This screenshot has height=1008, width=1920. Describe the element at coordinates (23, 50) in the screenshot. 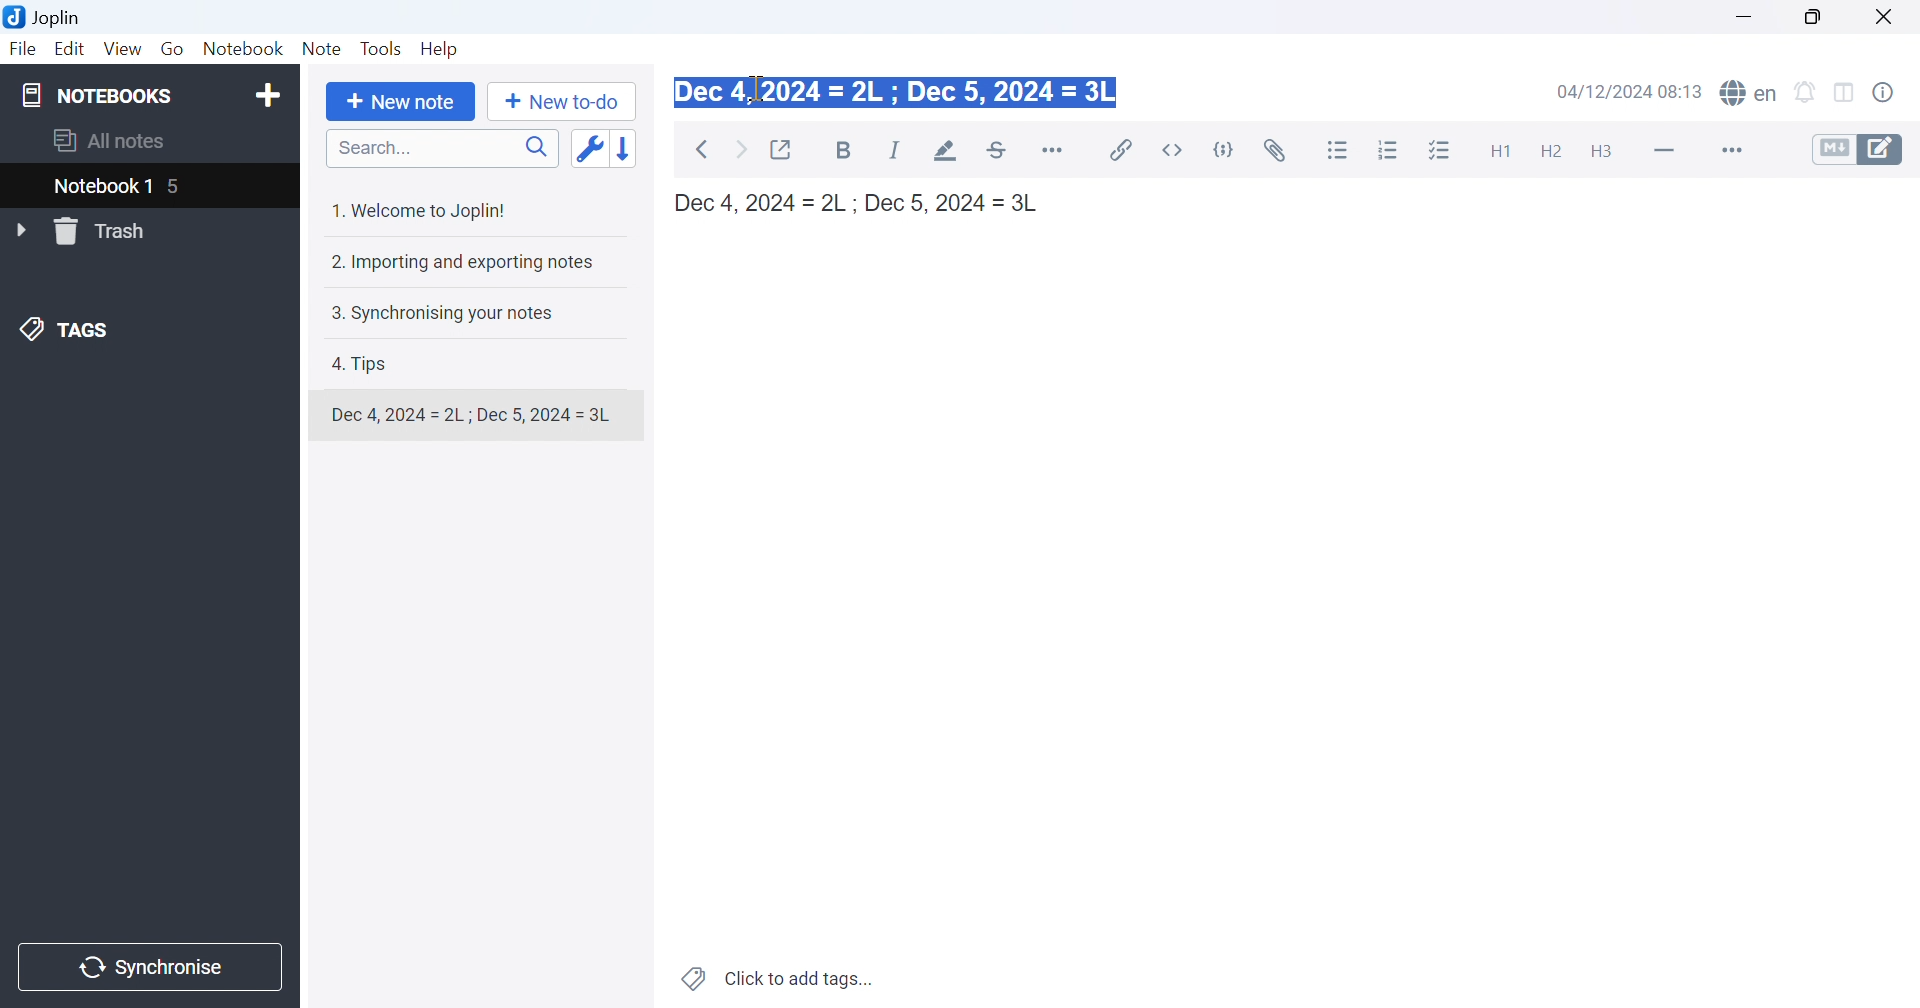

I see `File` at that location.